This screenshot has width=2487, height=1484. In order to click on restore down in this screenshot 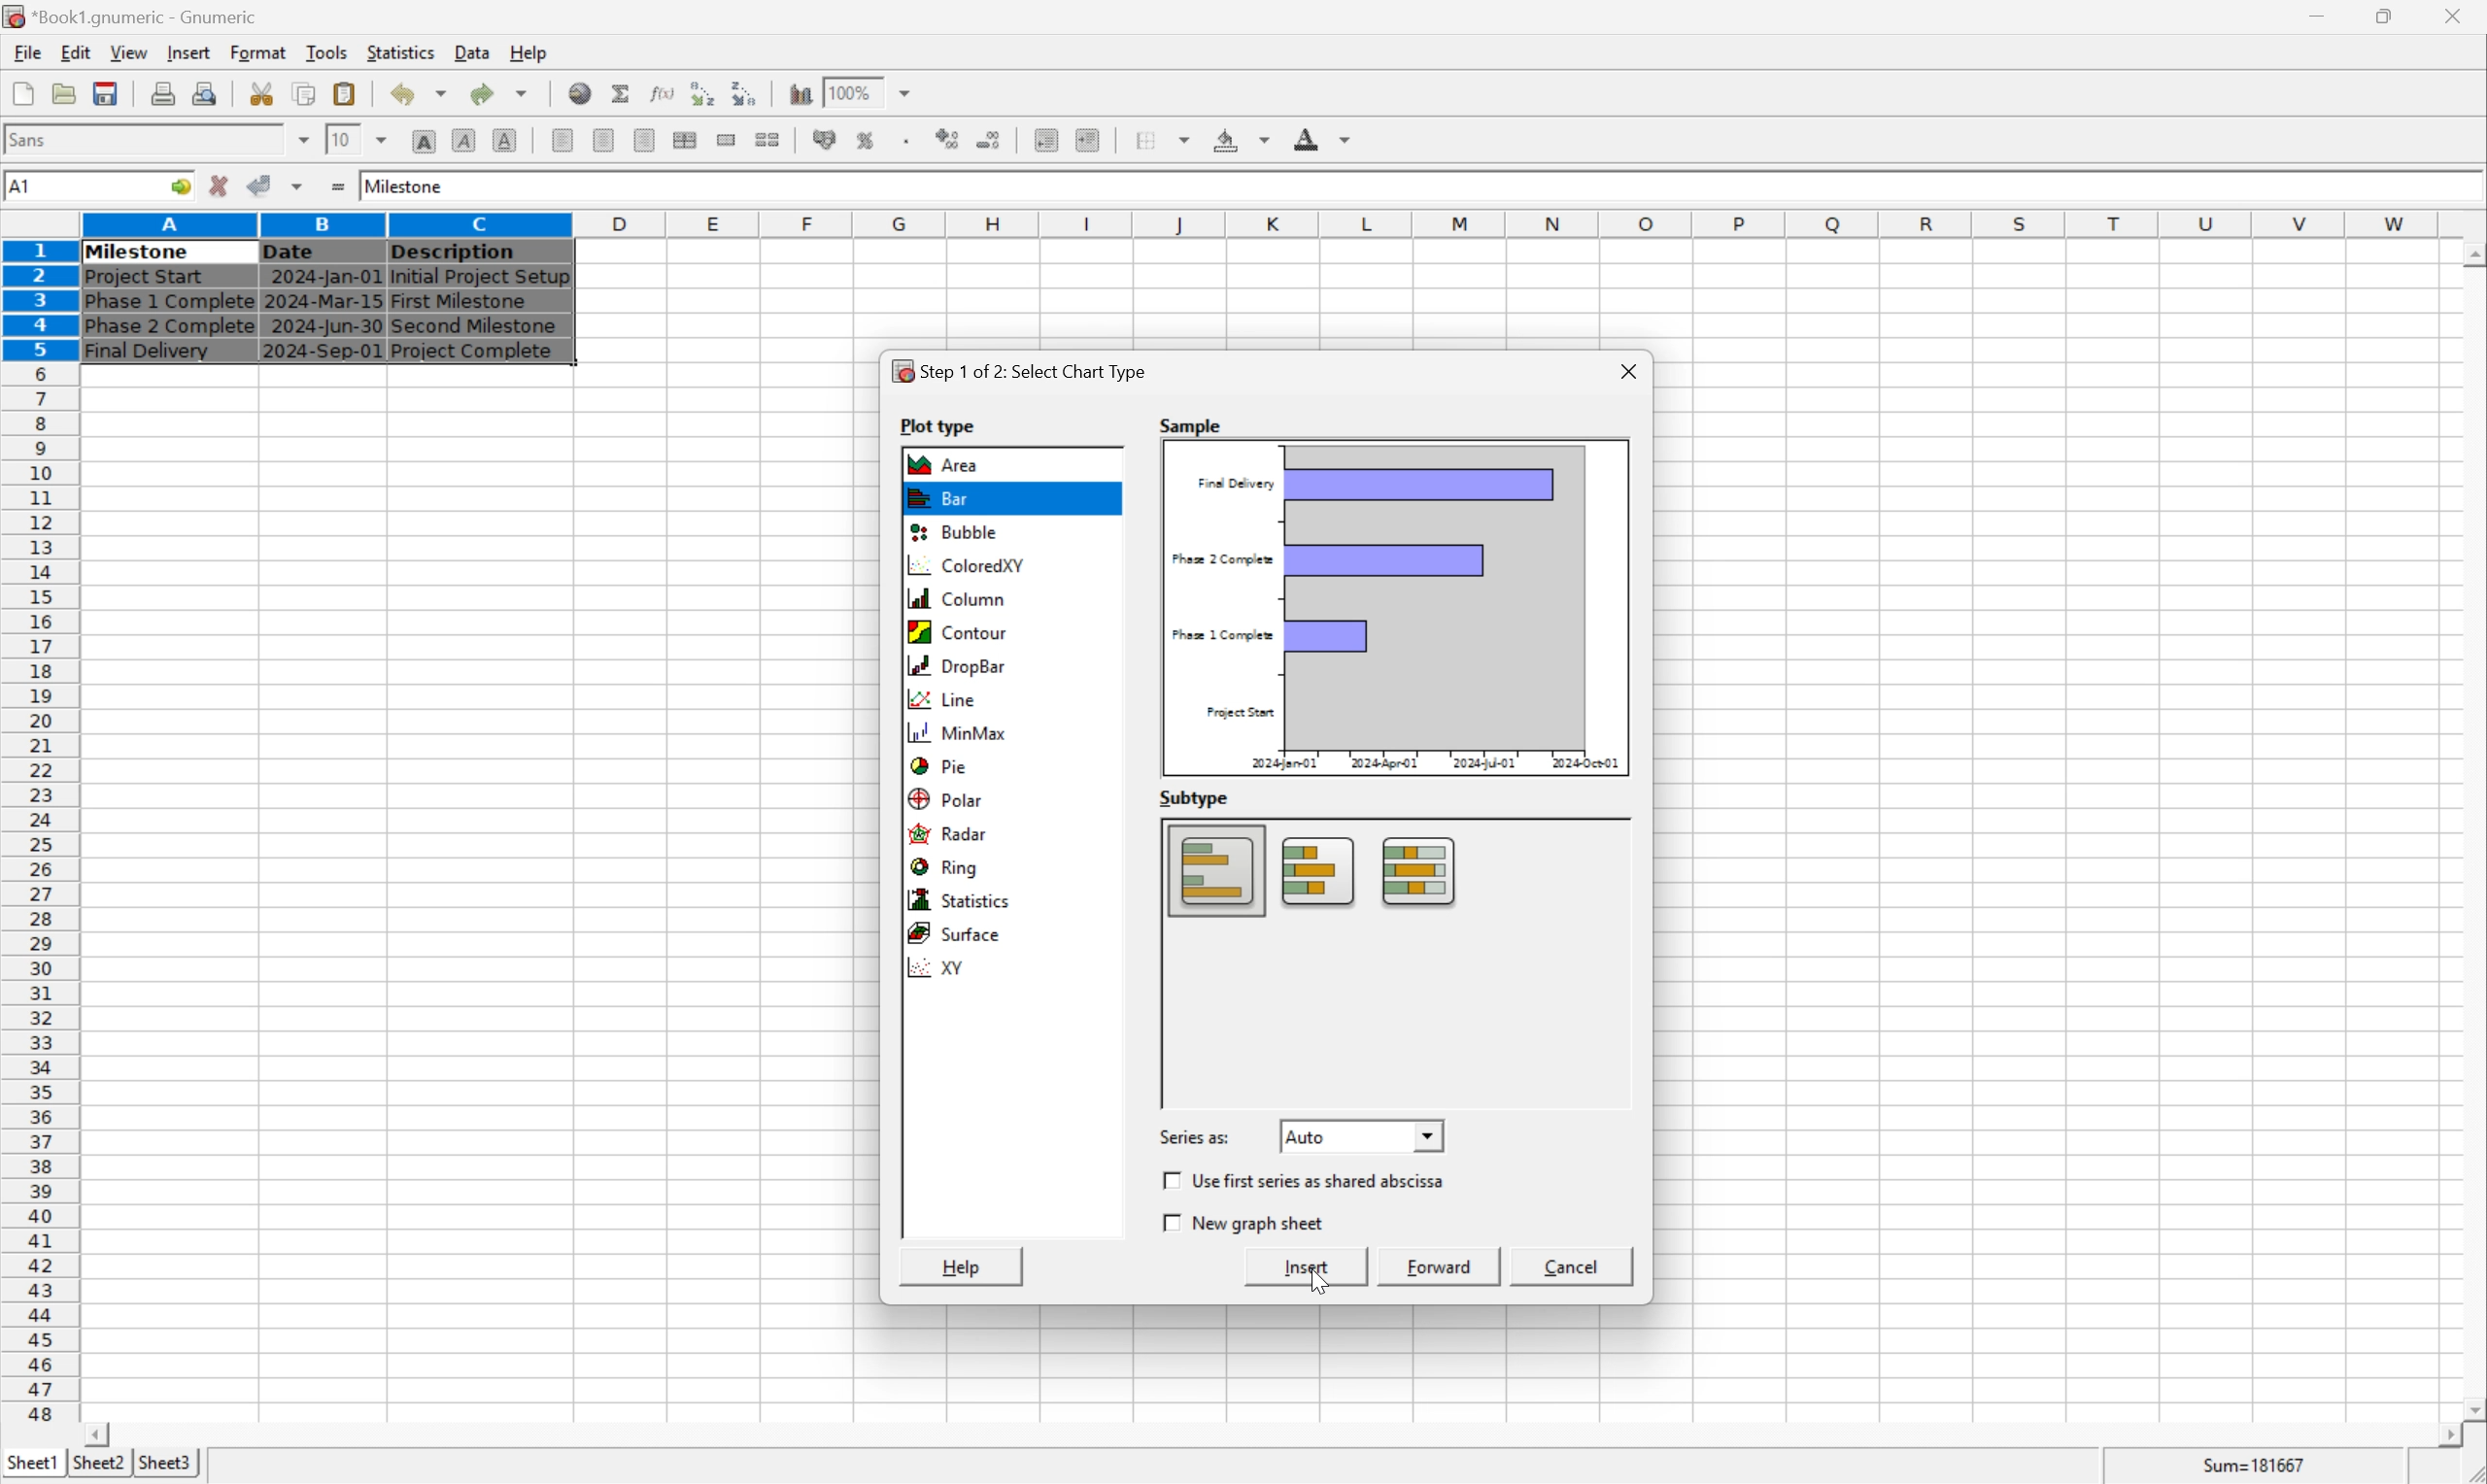, I will do `click(2391, 16)`.